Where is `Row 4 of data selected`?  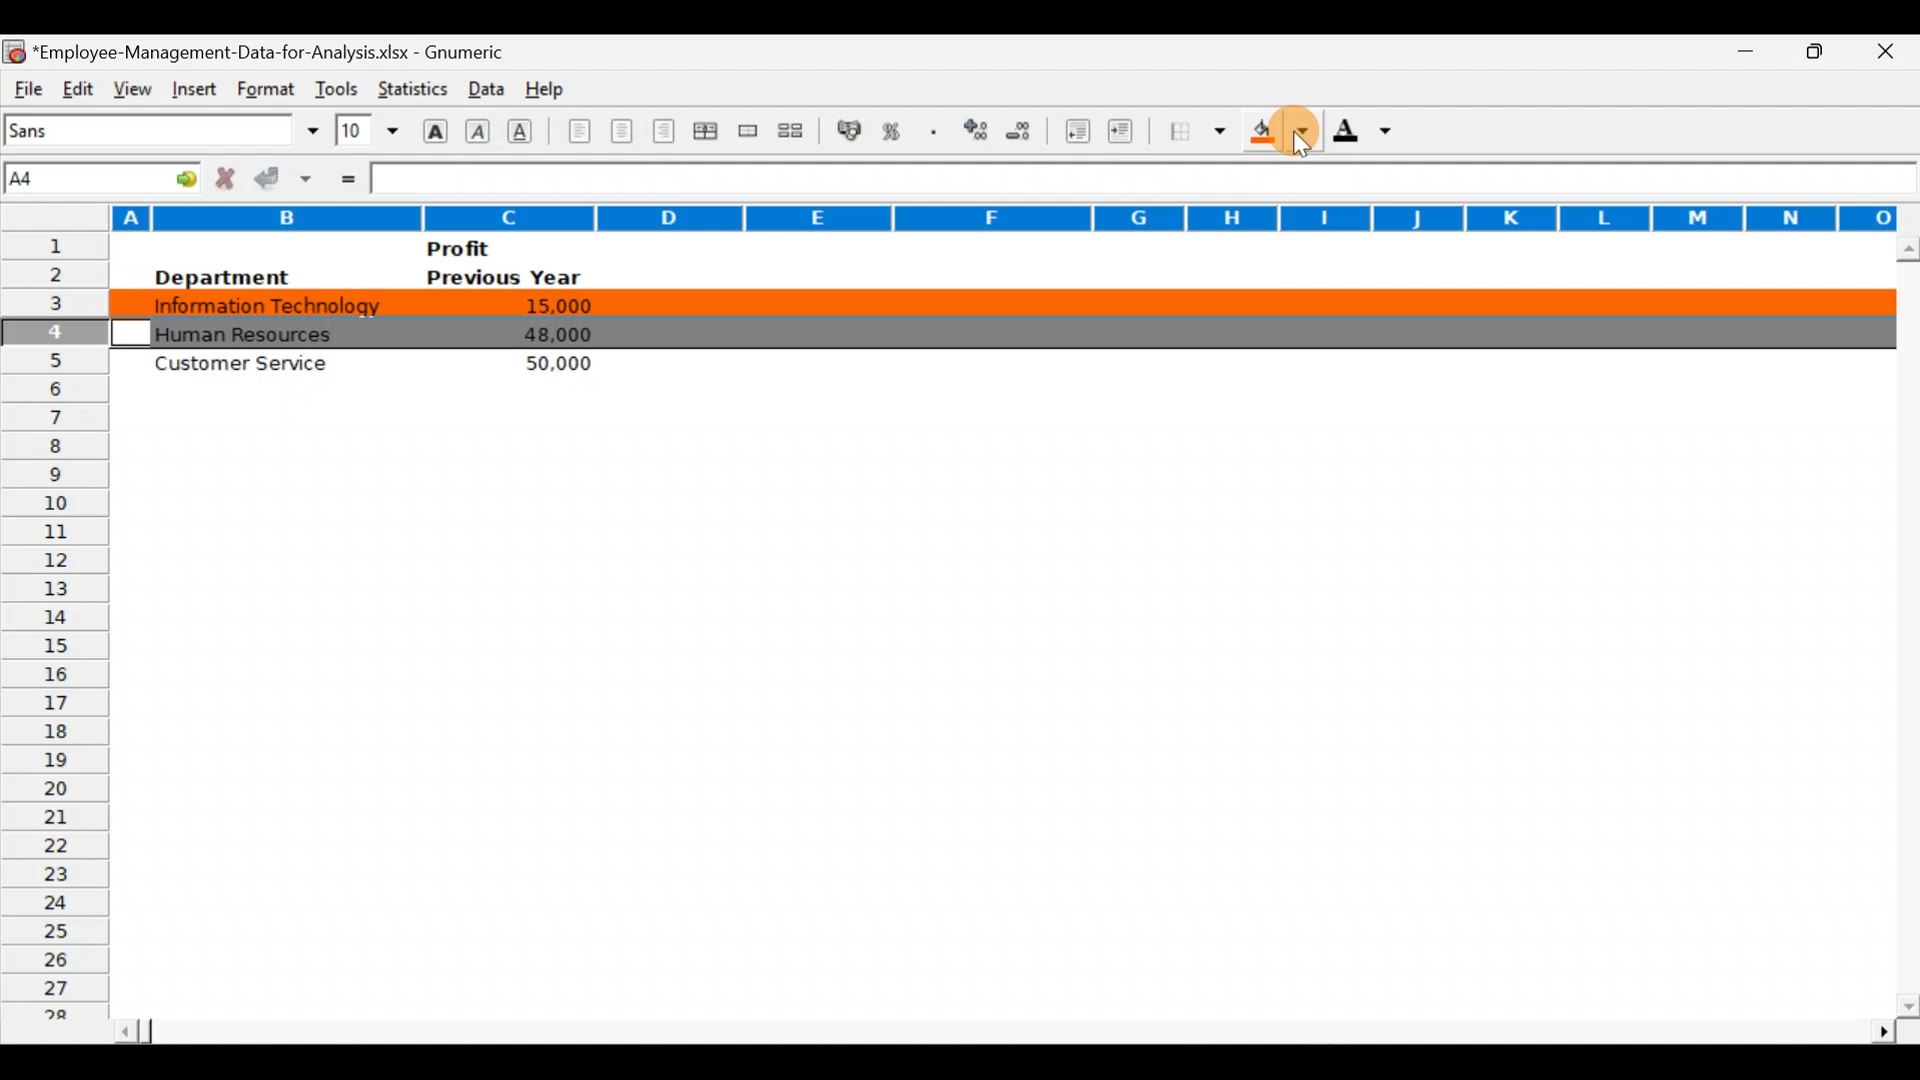 Row 4 of data selected is located at coordinates (1001, 331).